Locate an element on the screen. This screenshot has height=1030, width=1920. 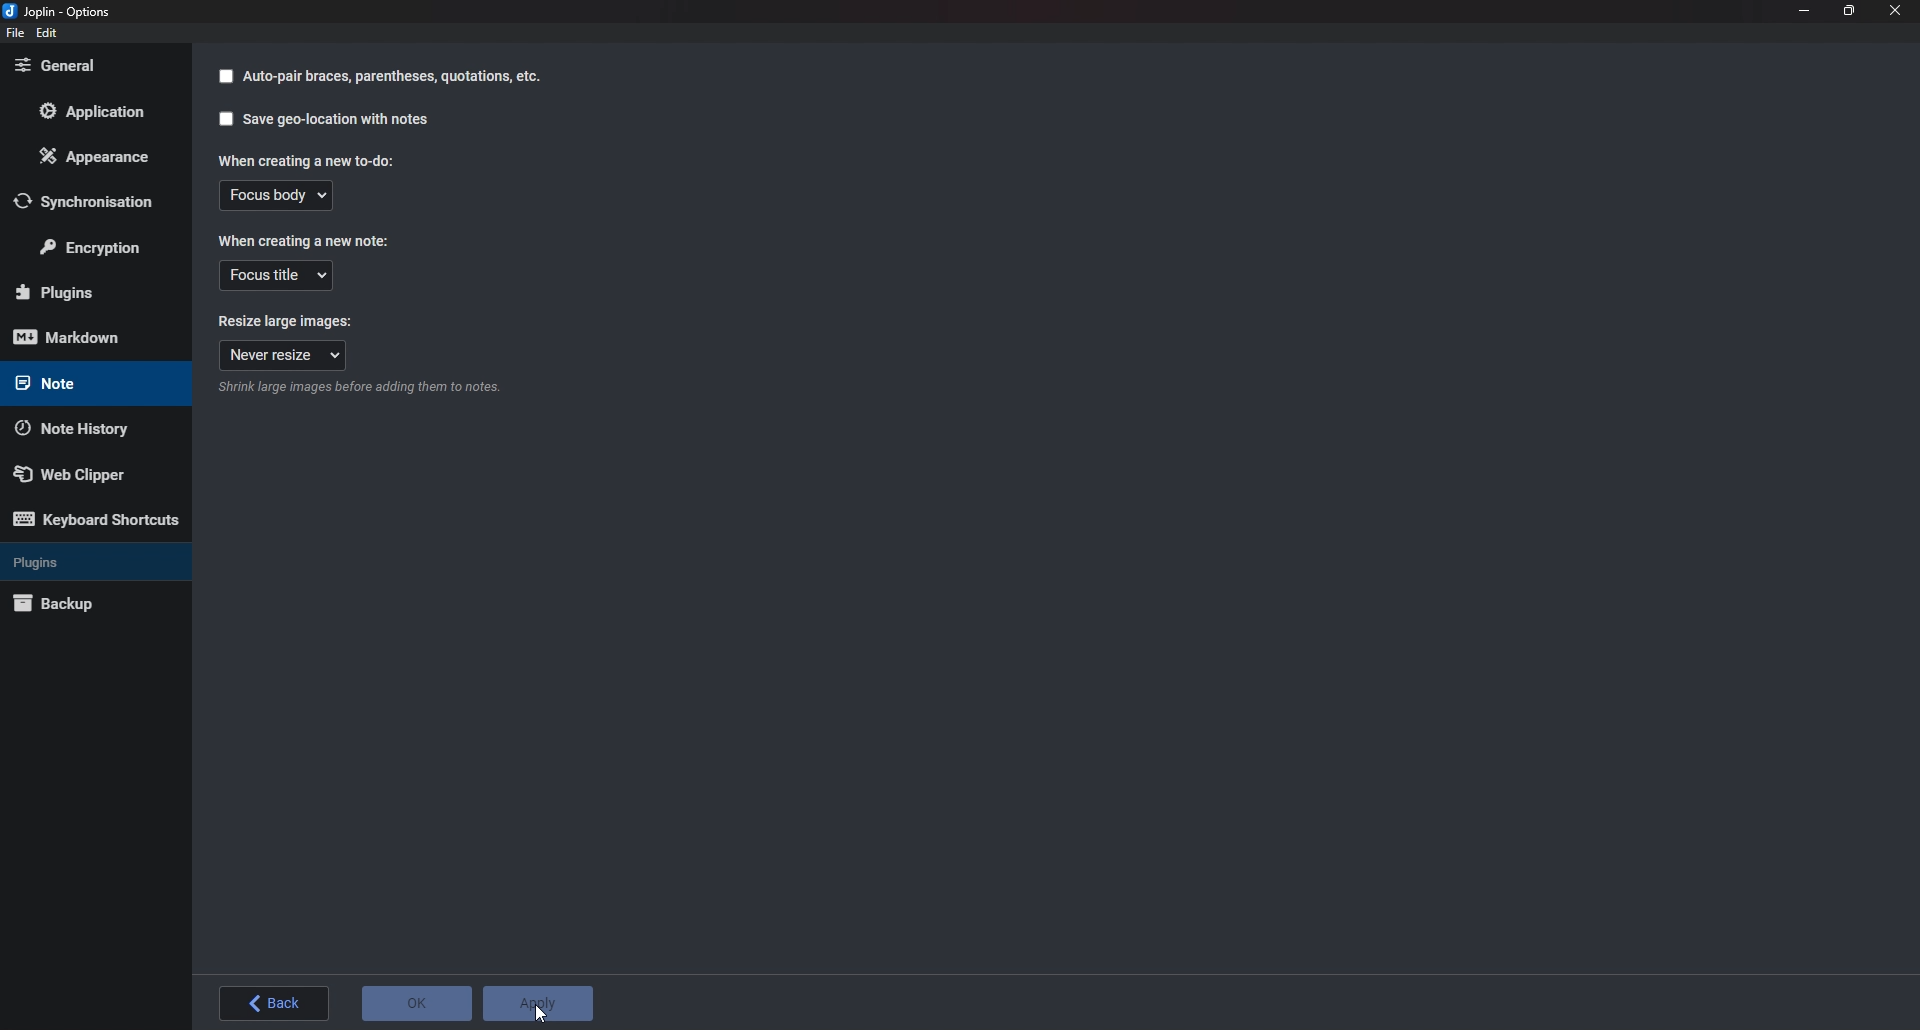
Web Clipper is located at coordinates (87, 473).